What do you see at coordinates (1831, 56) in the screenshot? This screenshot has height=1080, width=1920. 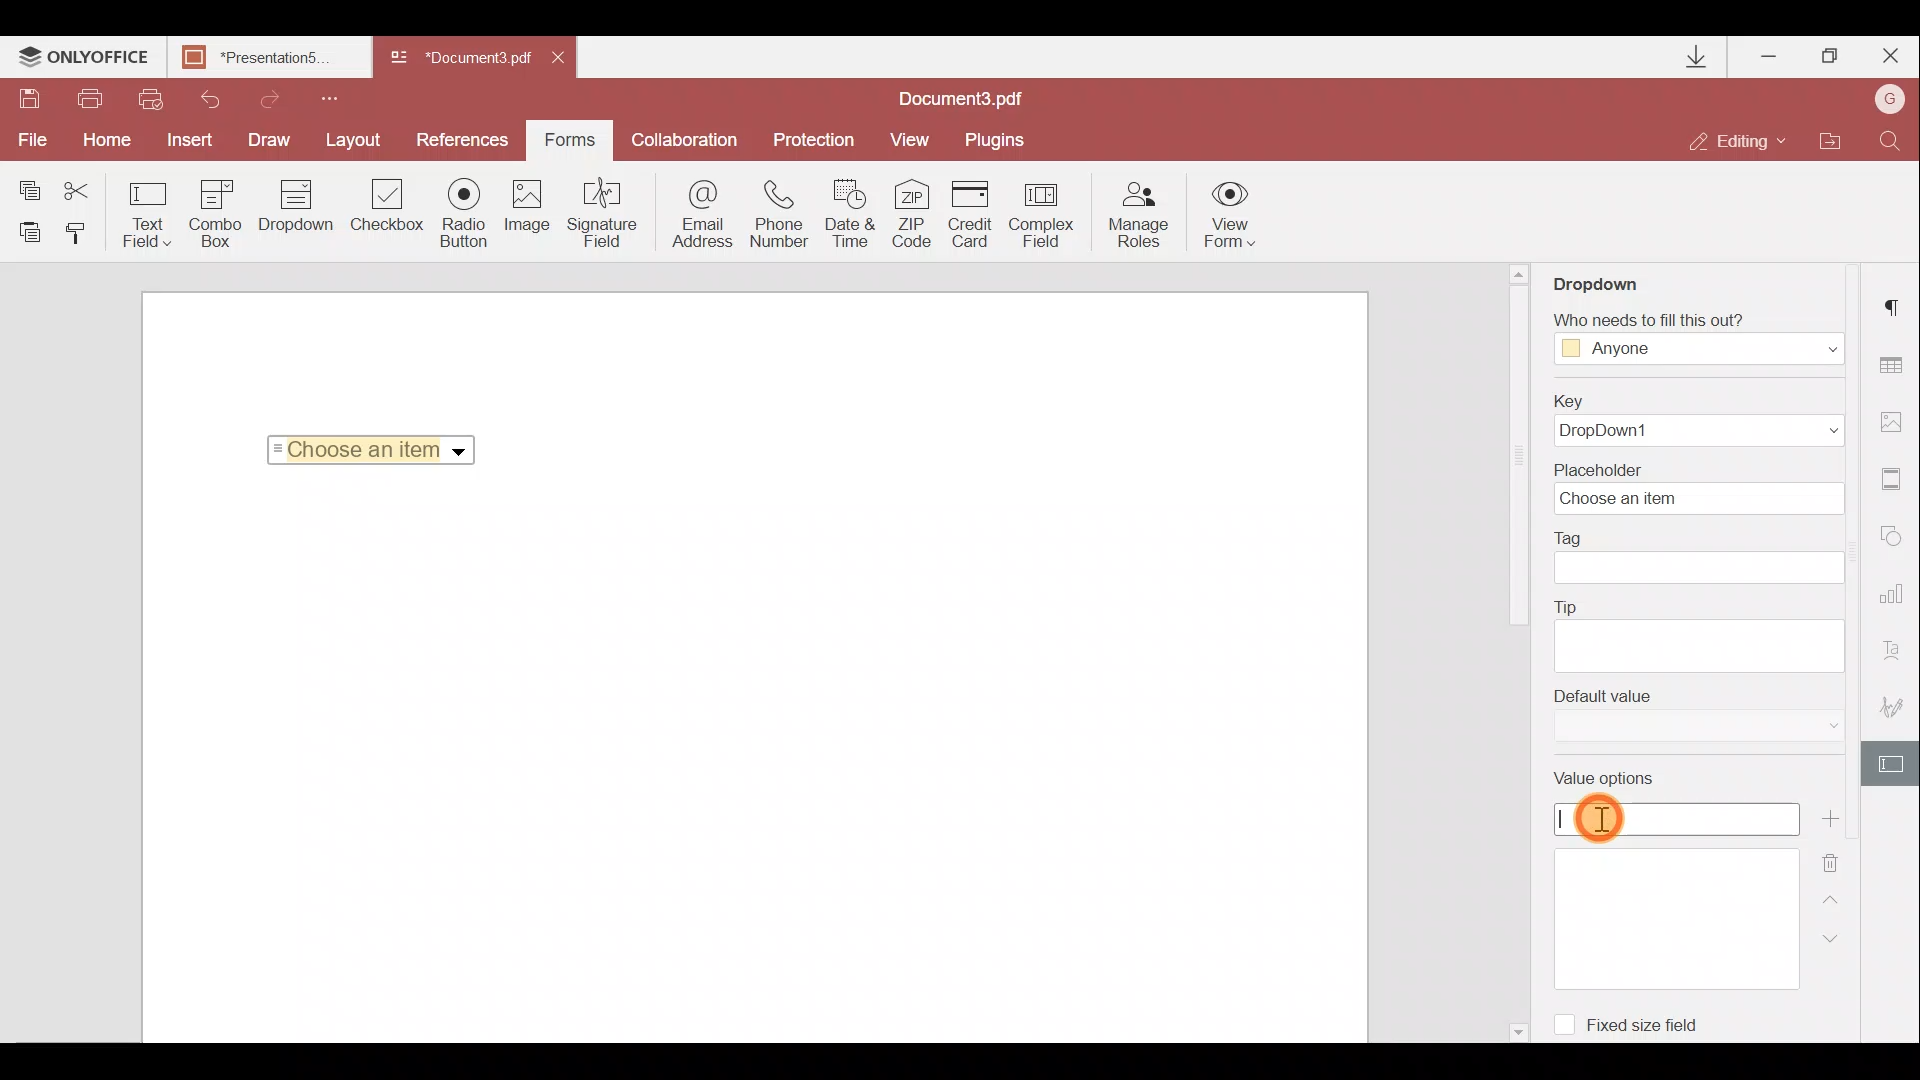 I see `Maximize` at bounding box center [1831, 56].